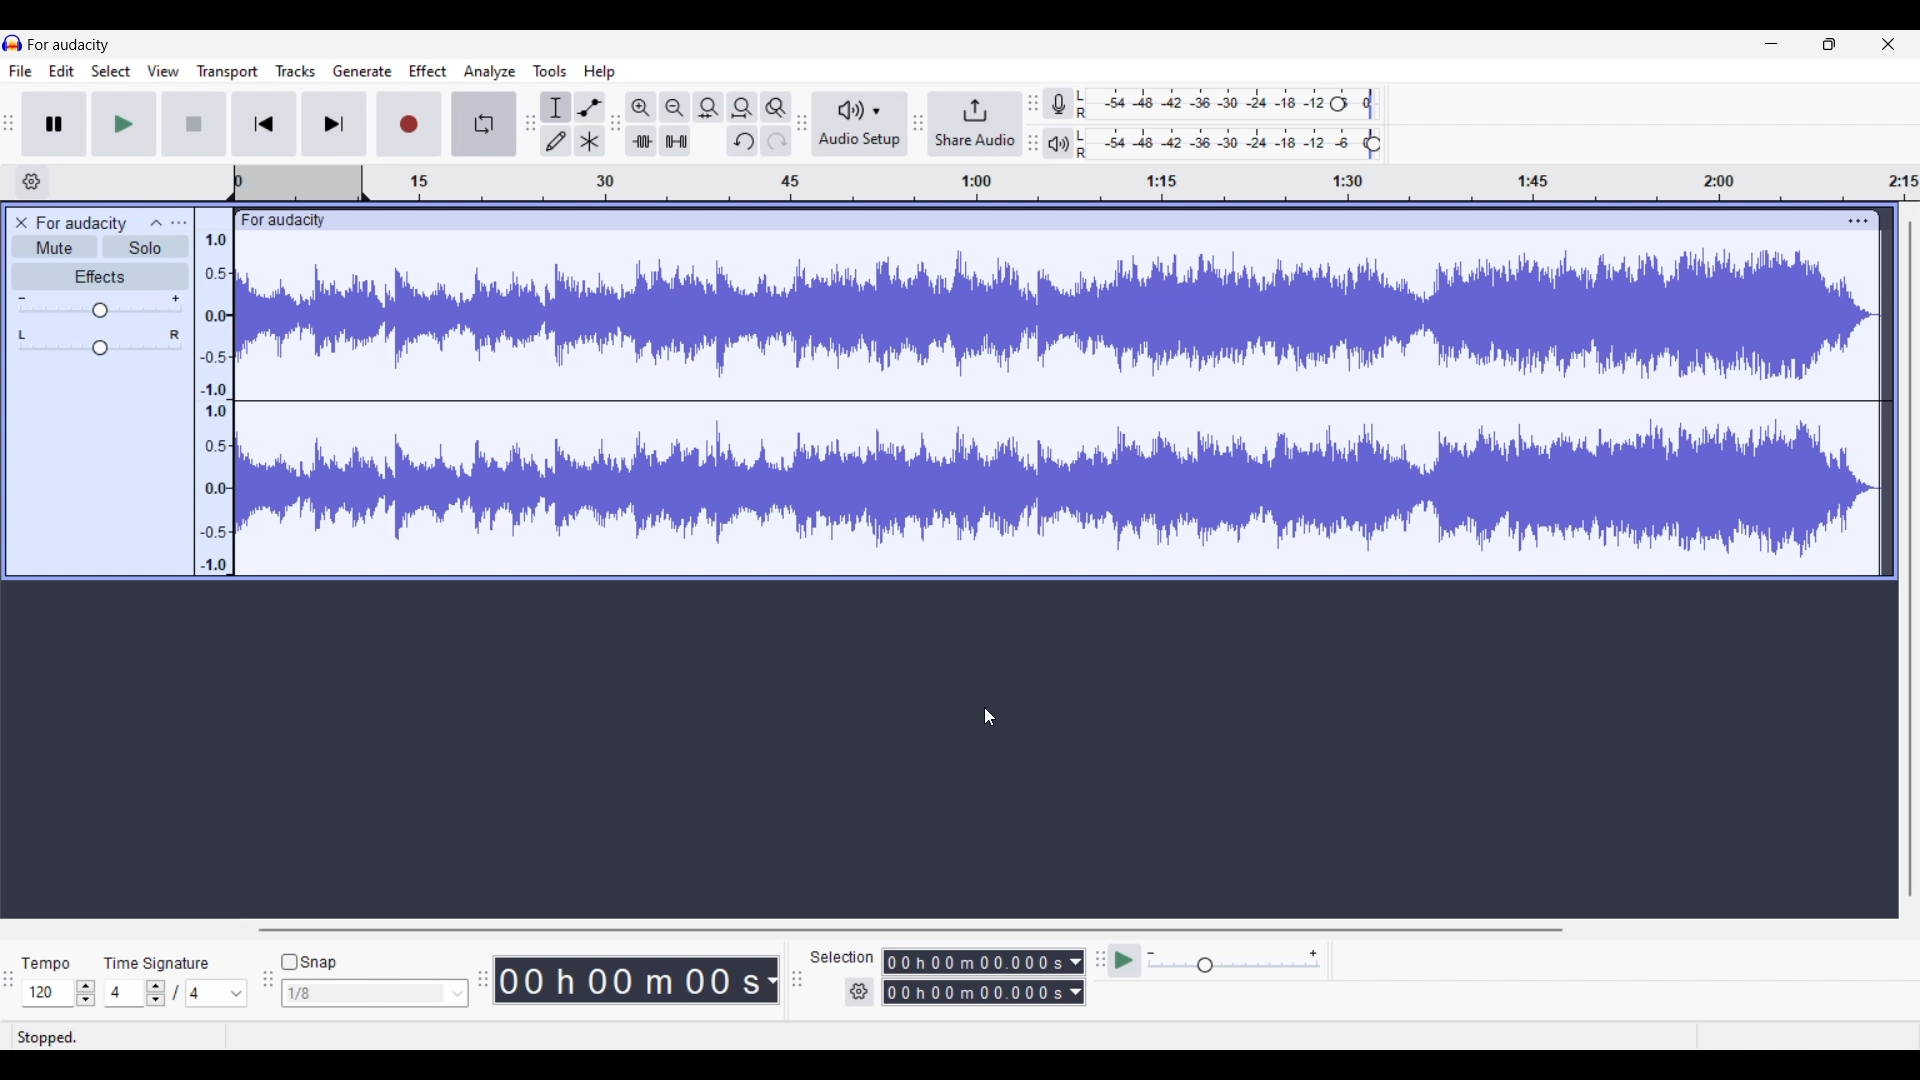 The height and width of the screenshot is (1080, 1920). What do you see at coordinates (361, 995) in the screenshot?
I see `1/8 (Type in snap)` at bounding box center [361, 995].